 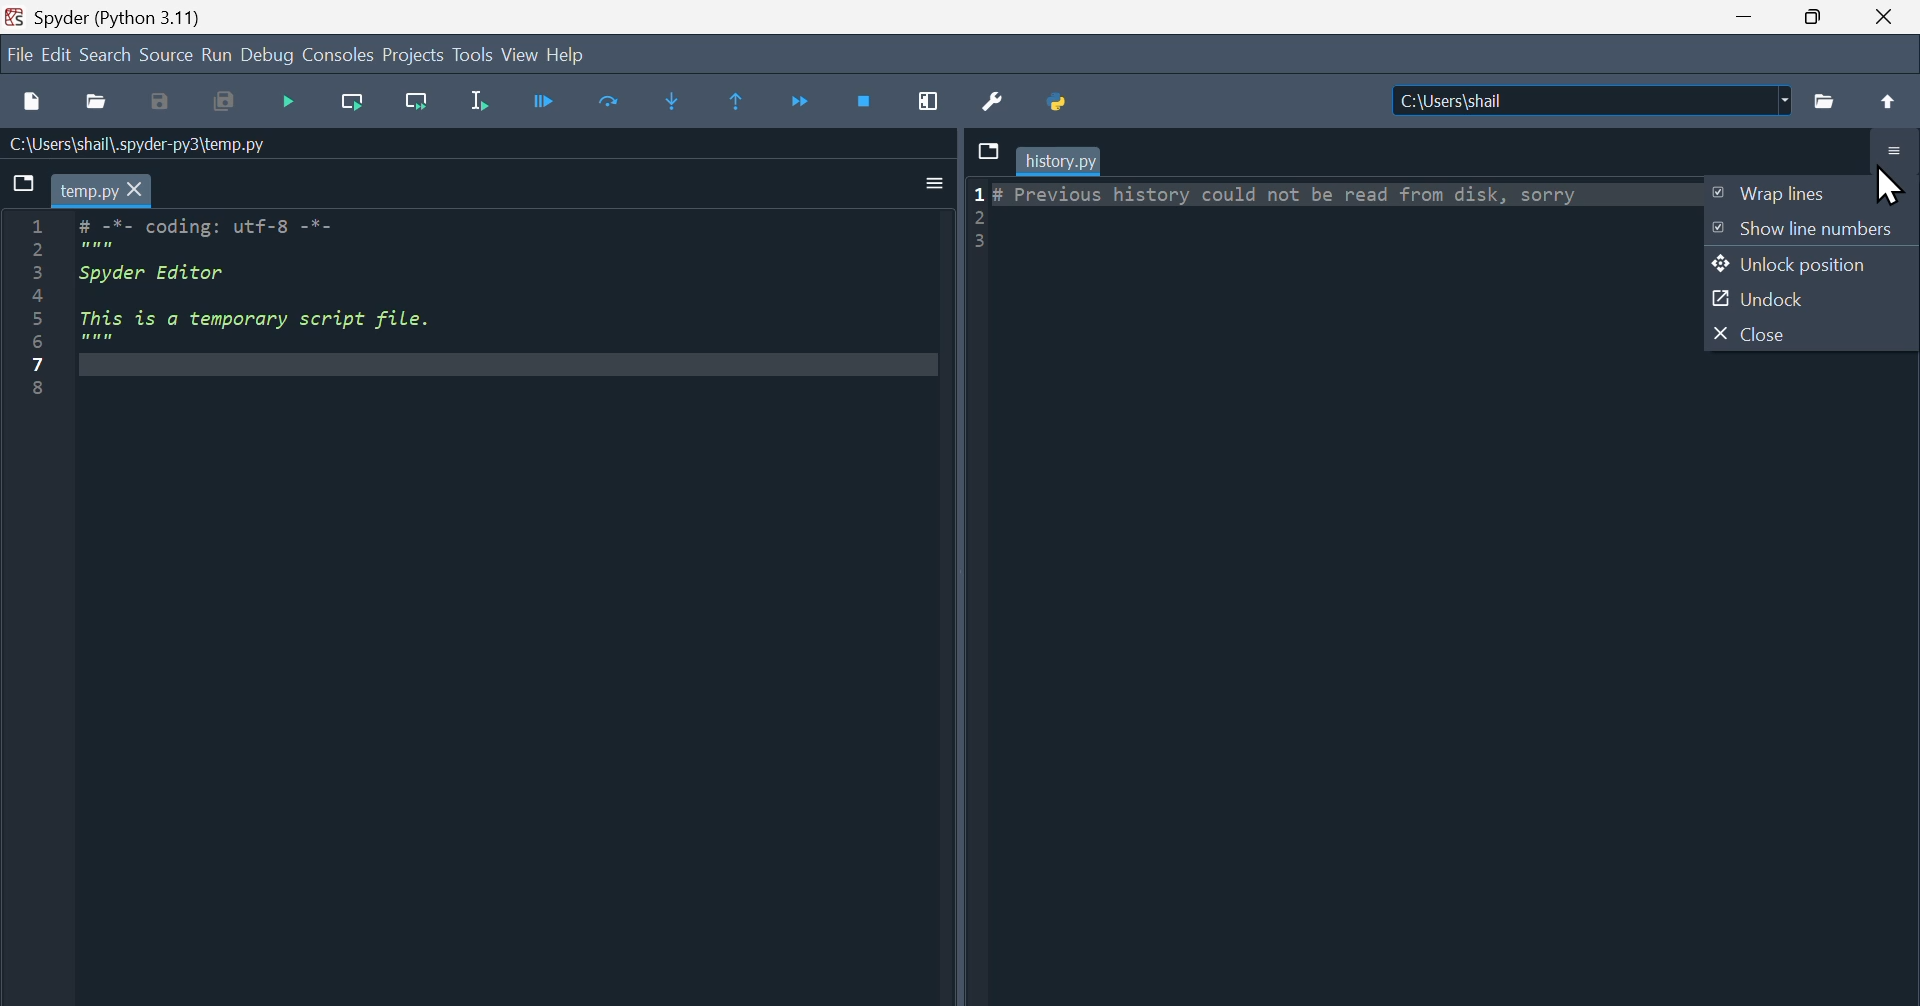 I want to click on Continue execution until next function, so click(x=808, y=103).